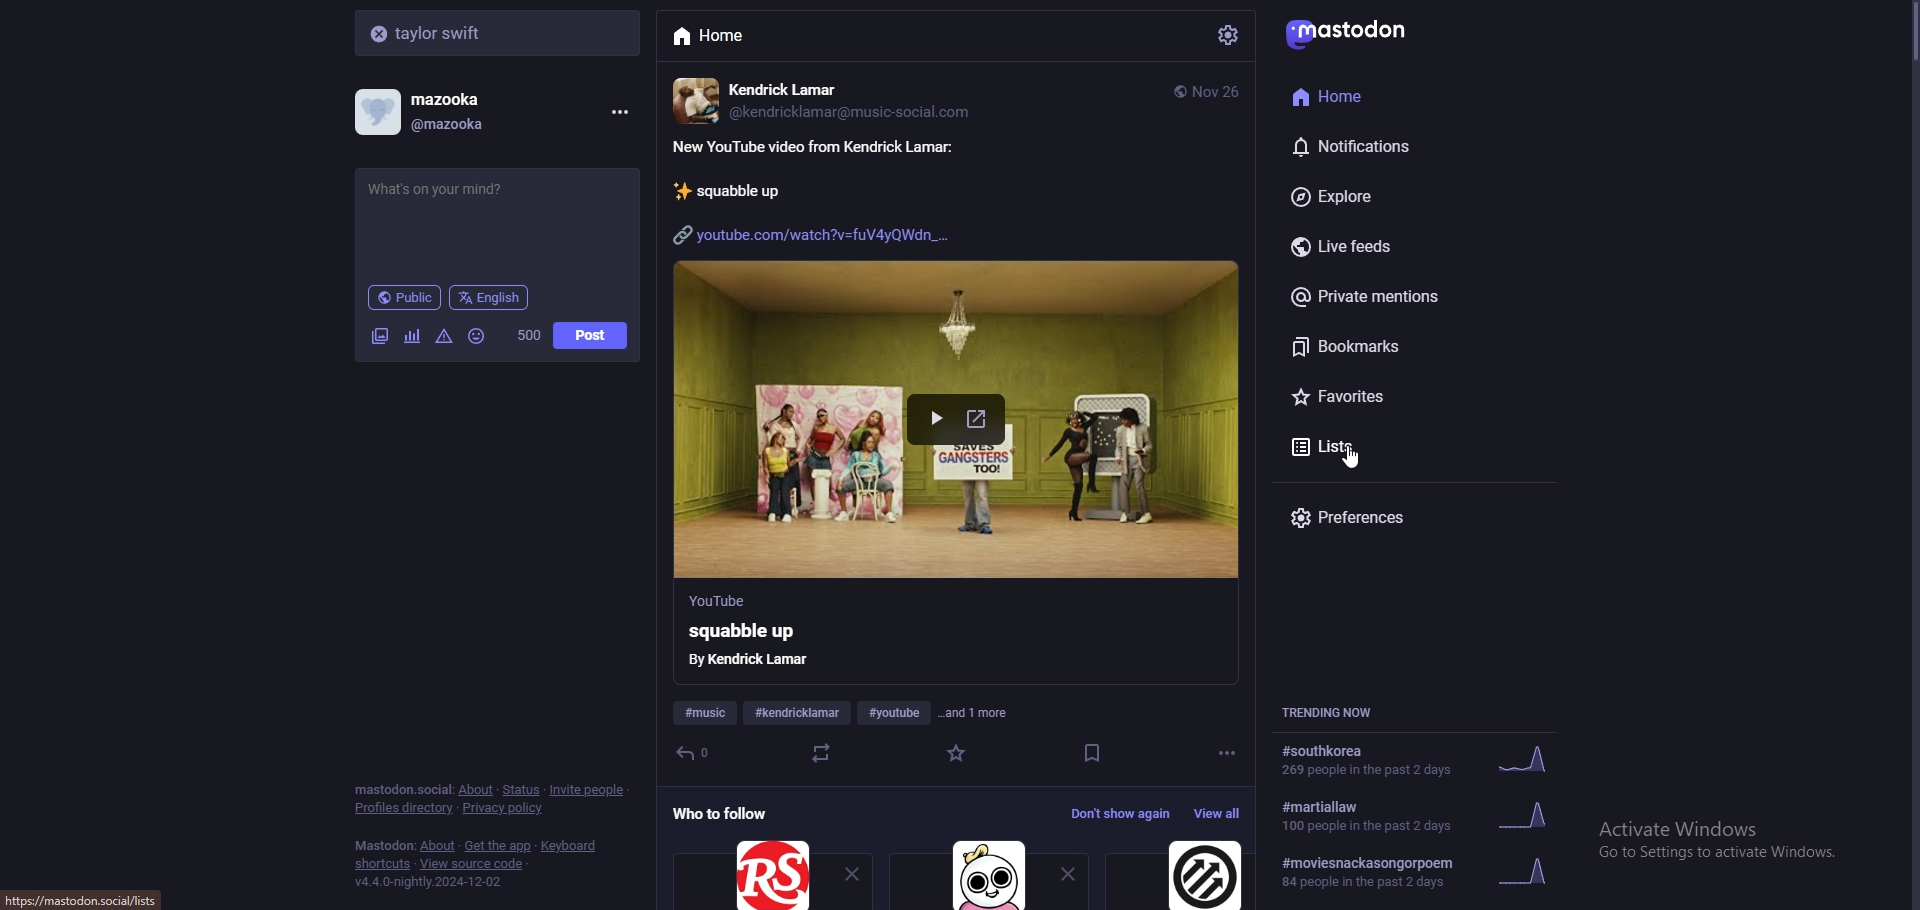 The width and height of the screenshot is (1920, 910). Describe the element at coordinates (445, 335) in the screenshot. I see `warning` at that location.